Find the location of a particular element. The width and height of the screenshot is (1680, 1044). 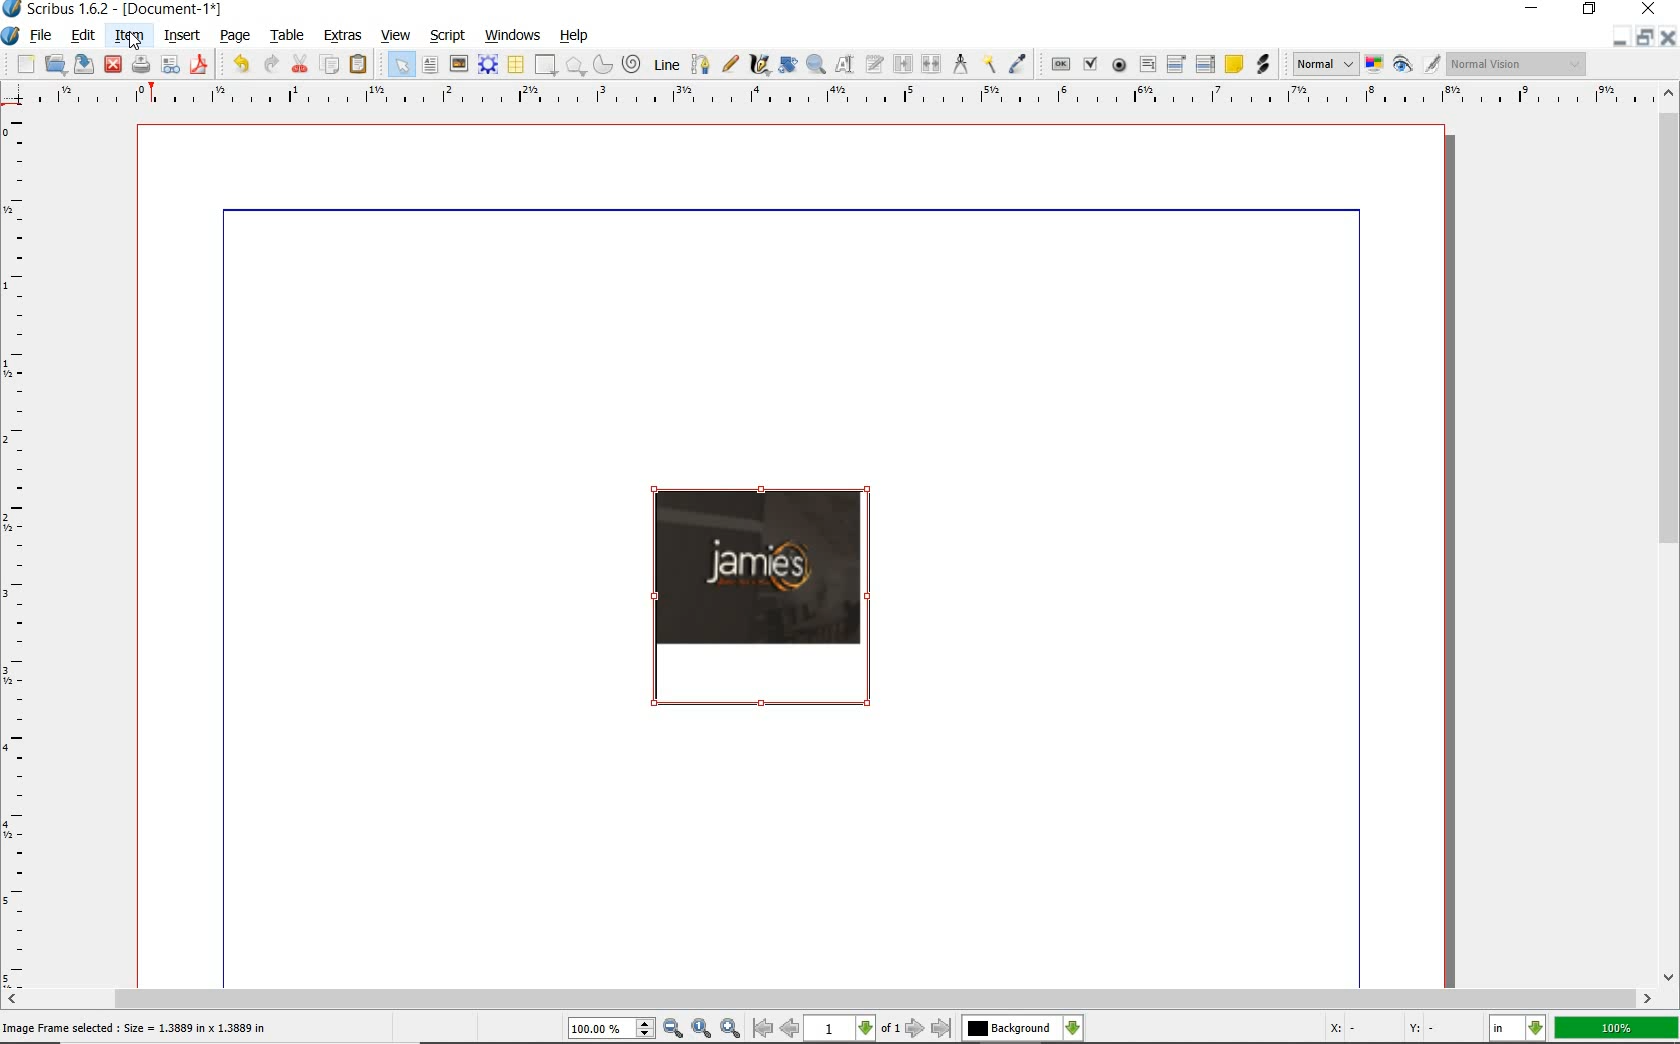

copy item properties is located at coordinates (989, 63).